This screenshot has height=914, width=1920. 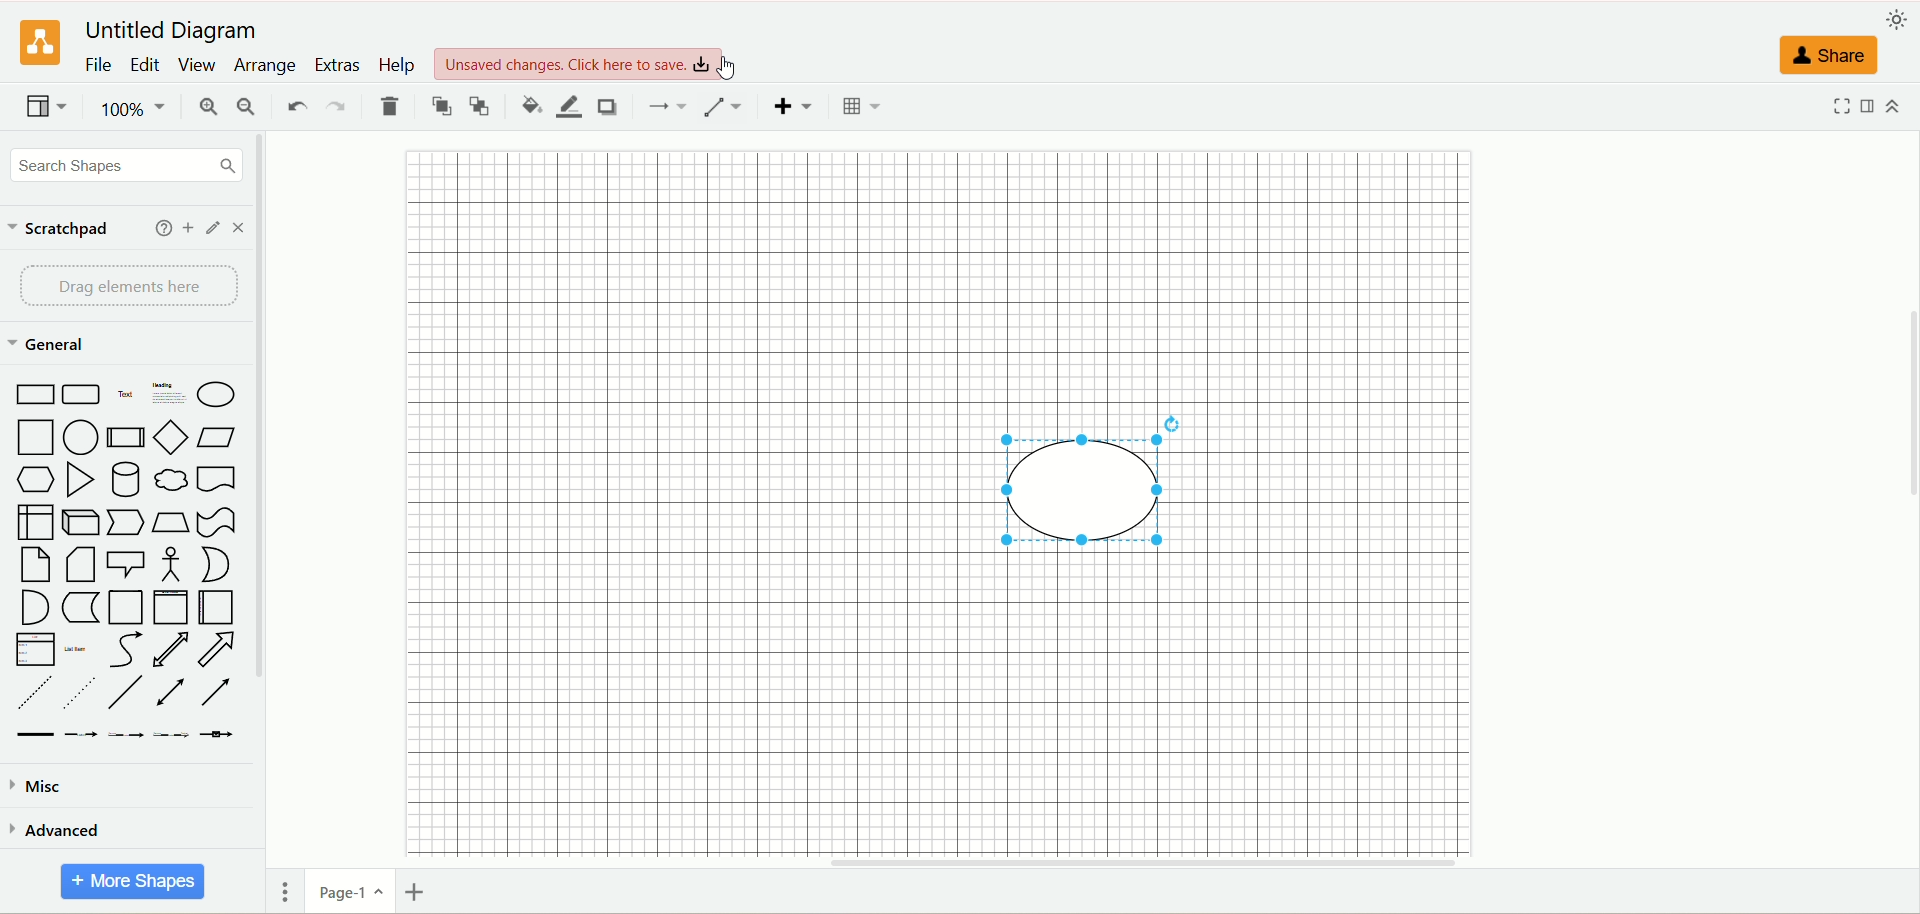 What do you see at coordinates (58, 232) in the screenshot?
I see `scratchpad` at bounding box center [58, 232].